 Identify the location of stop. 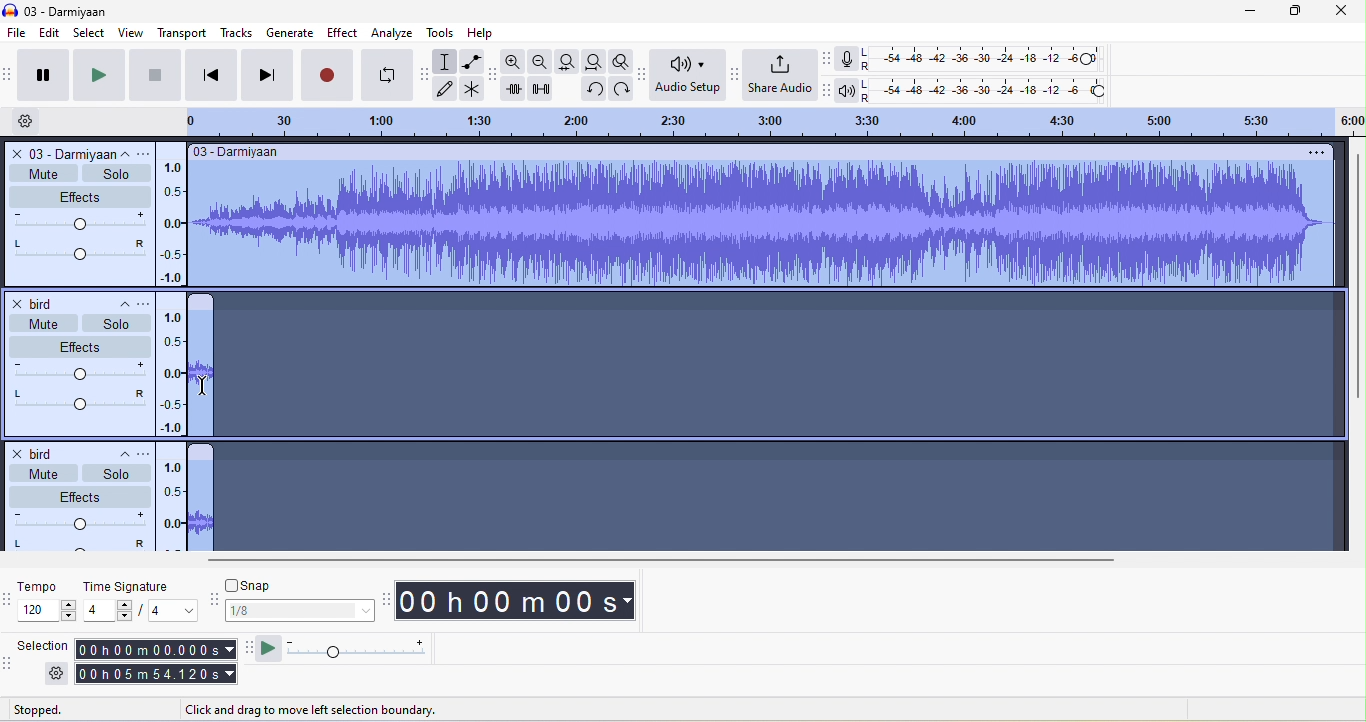
(154, 74).